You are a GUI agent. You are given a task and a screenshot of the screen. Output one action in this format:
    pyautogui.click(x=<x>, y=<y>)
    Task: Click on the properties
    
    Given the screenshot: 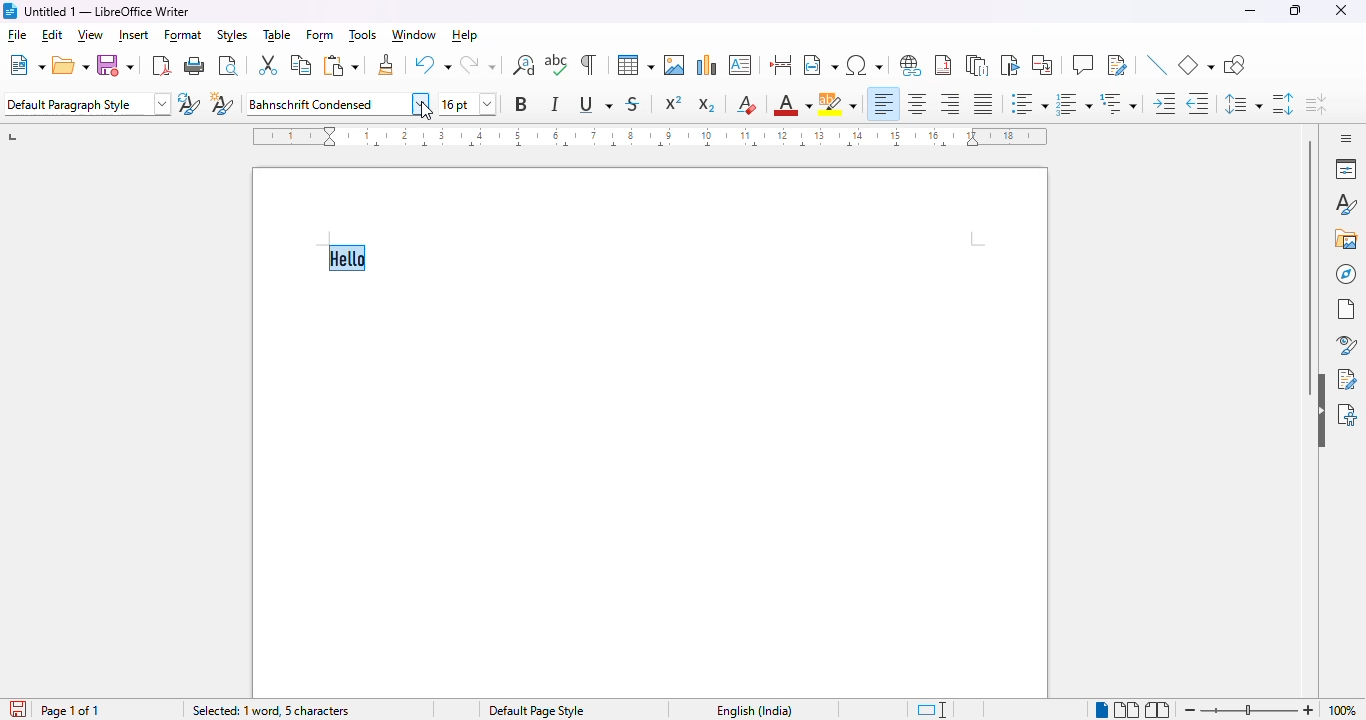 What is the action you would take?
    pyautogui.click(x=1346, y=168)
    